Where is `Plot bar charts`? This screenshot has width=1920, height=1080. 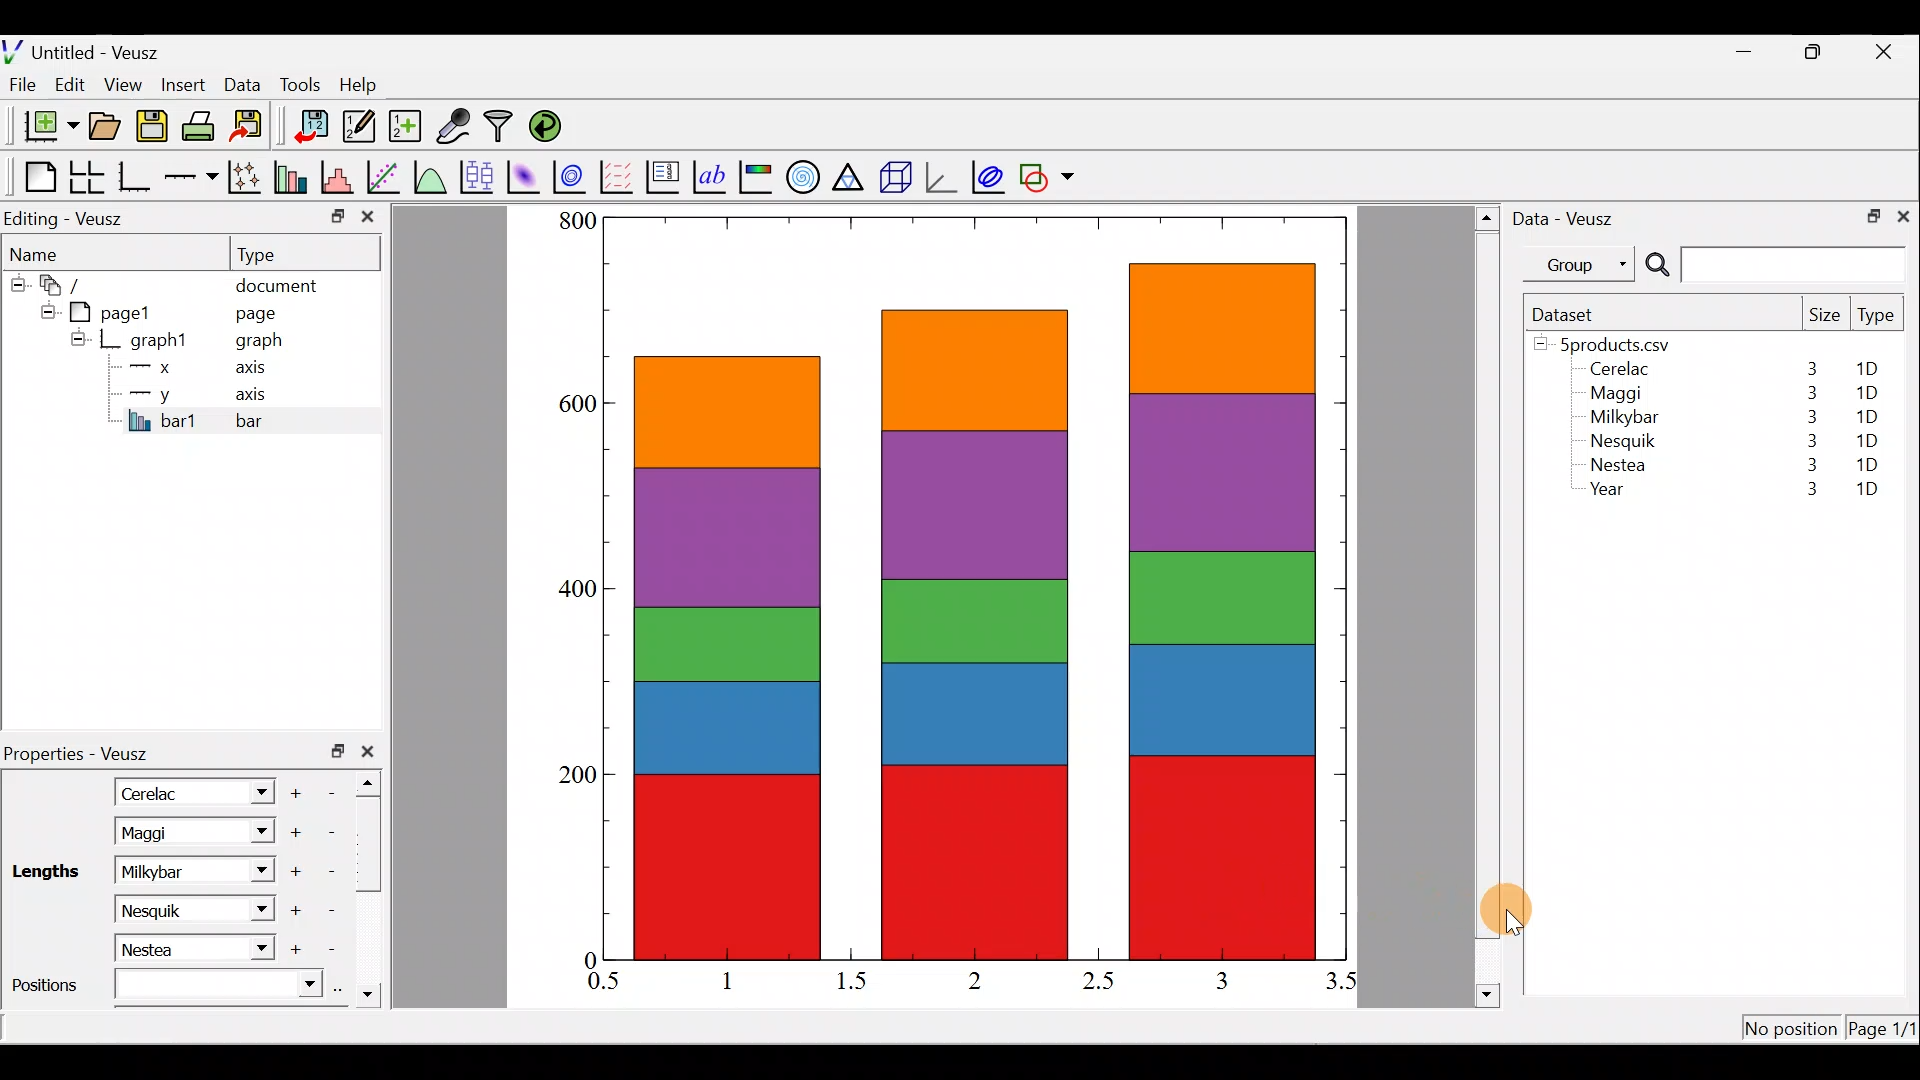 Plot bar charts is located at coordinates (293, 175).